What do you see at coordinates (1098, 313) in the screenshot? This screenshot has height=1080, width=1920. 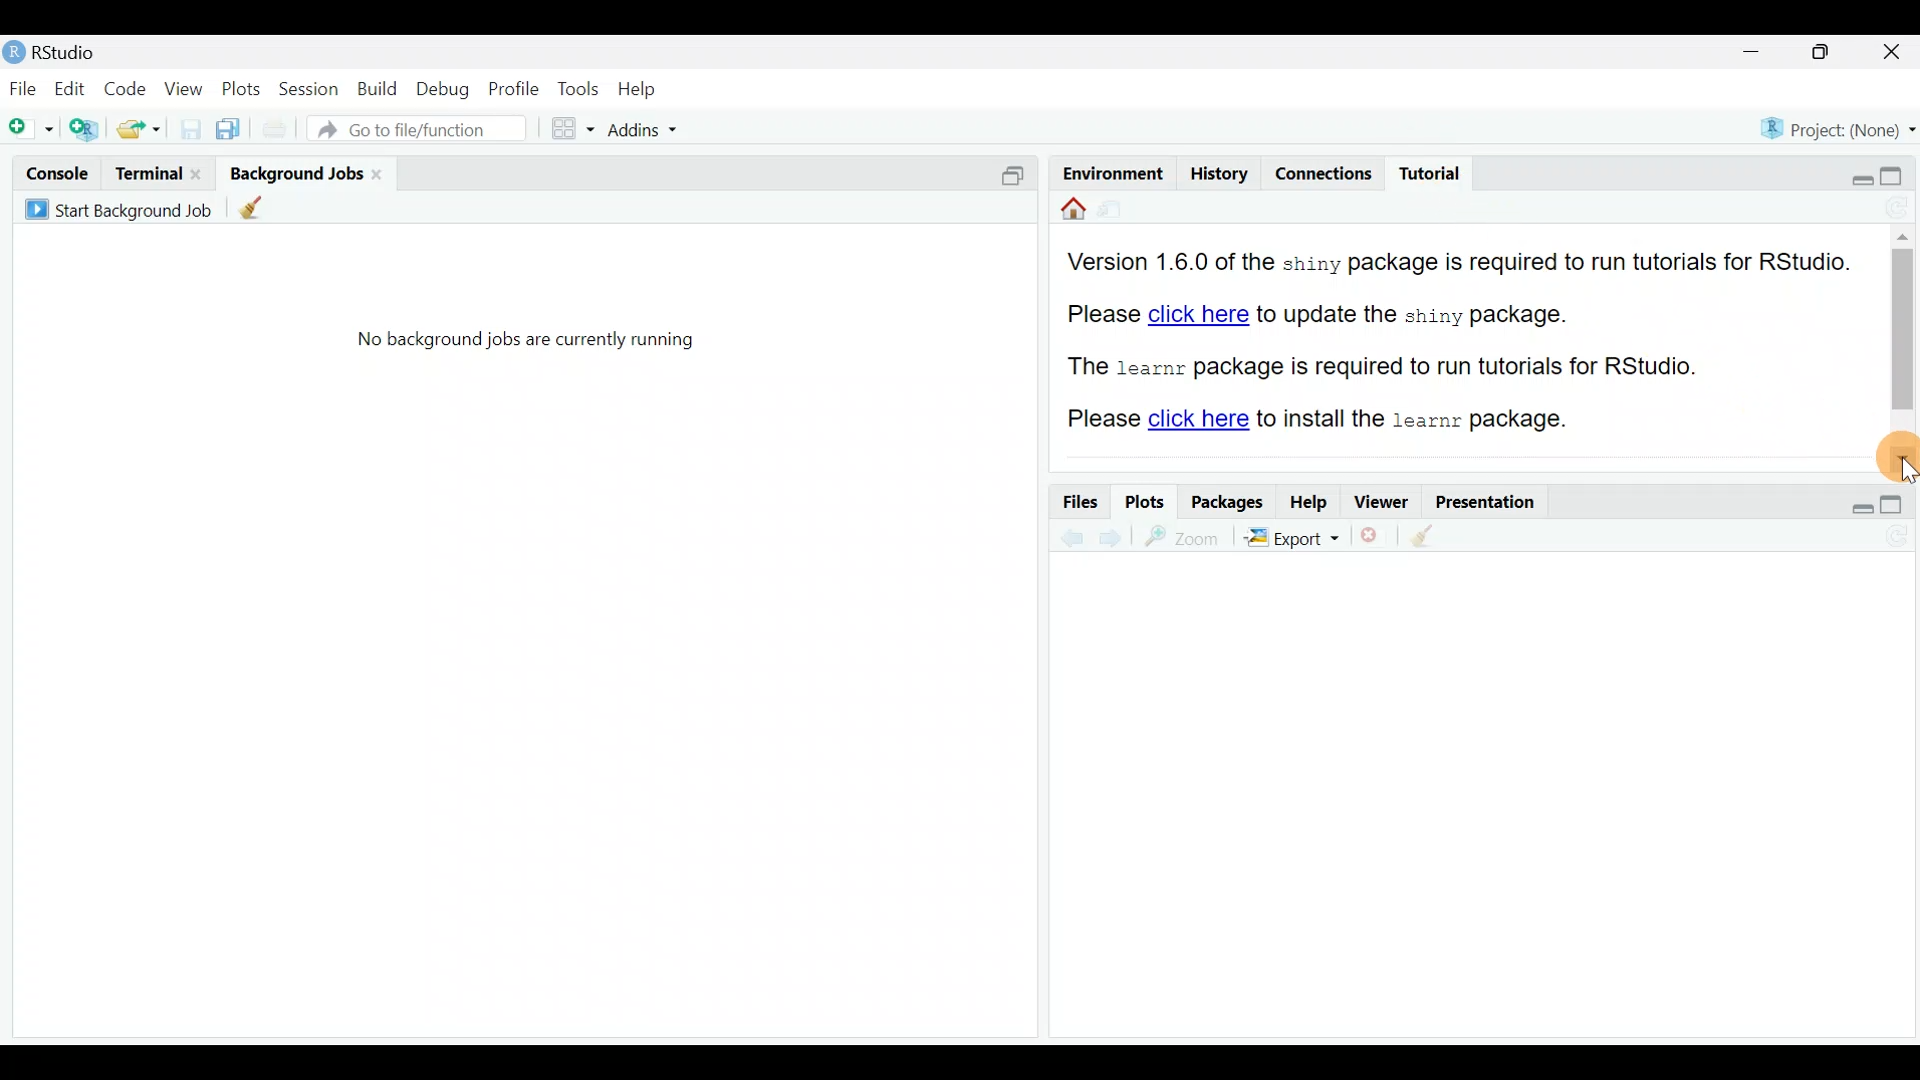 I see `Please` at bounding box center [1098, 313].